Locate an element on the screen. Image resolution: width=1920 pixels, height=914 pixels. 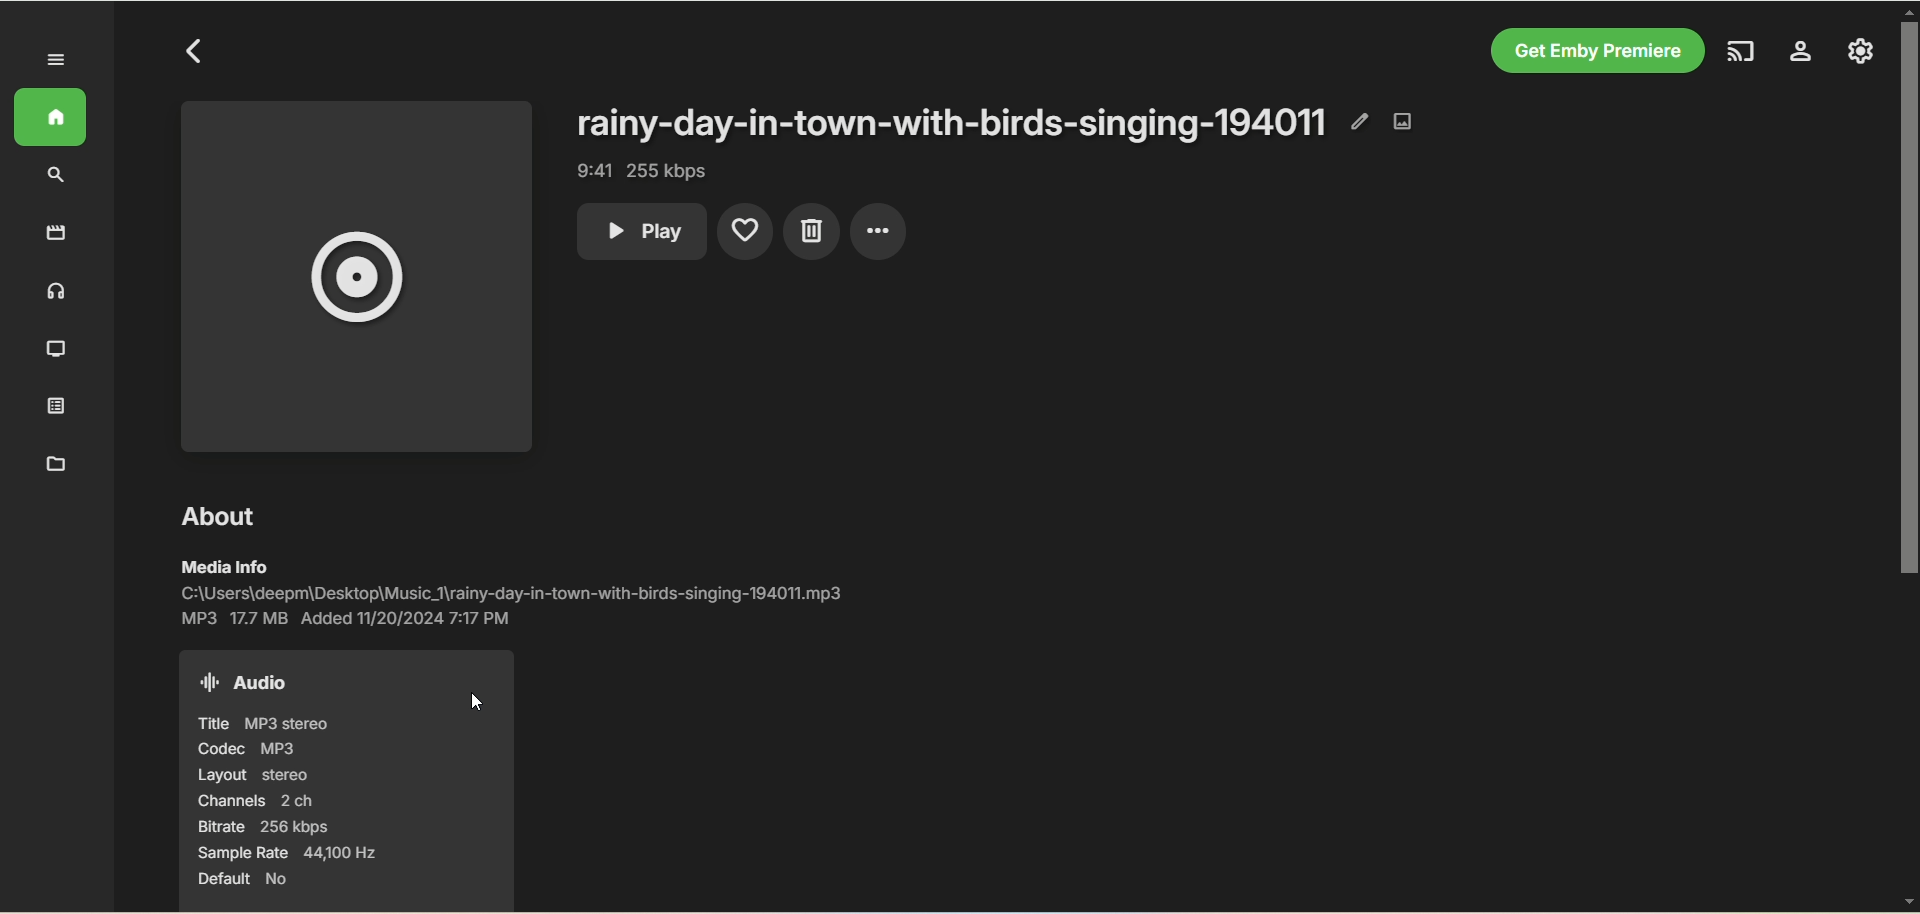
TV shows is located at coordinates (53, 347).